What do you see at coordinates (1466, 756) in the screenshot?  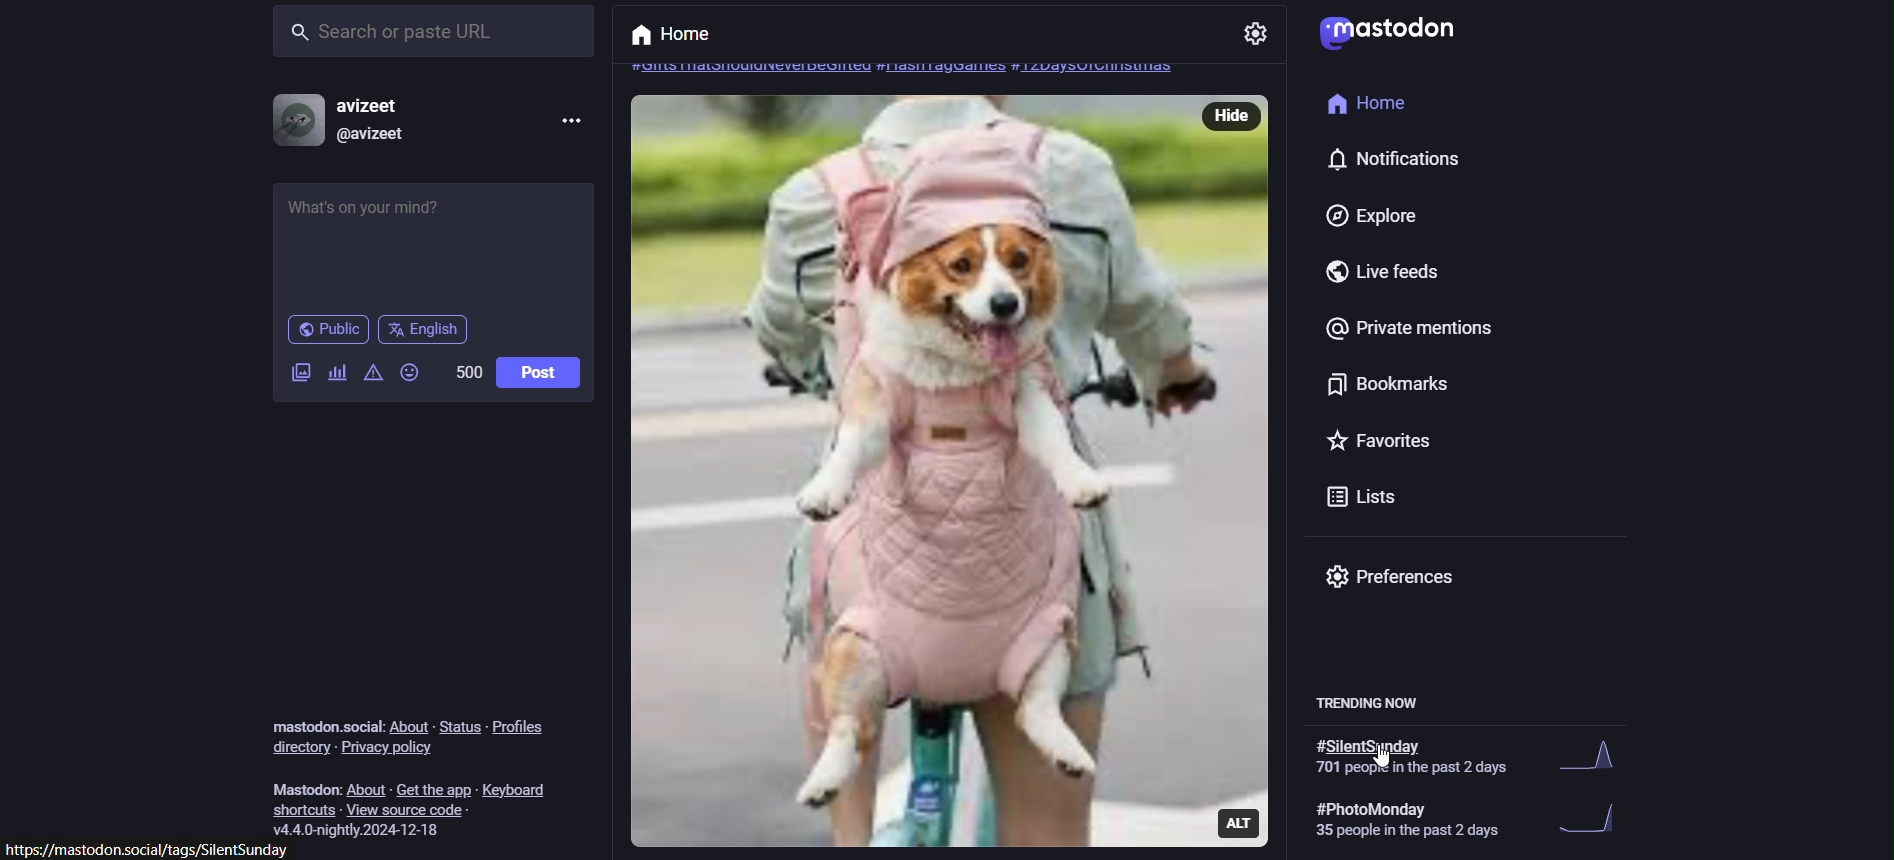 I see `Silent Sunday 701 people in the last 2 days` at bounding box center [1466, 756].